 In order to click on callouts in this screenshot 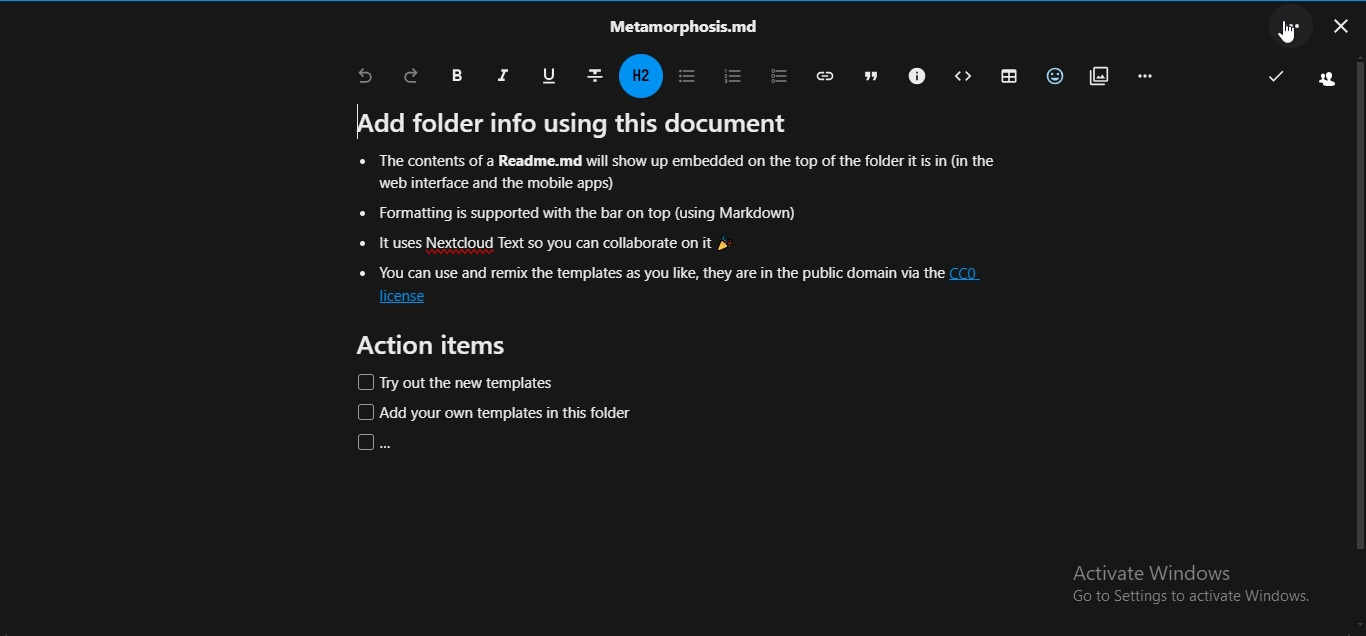, I will do `click(914, 74)`.